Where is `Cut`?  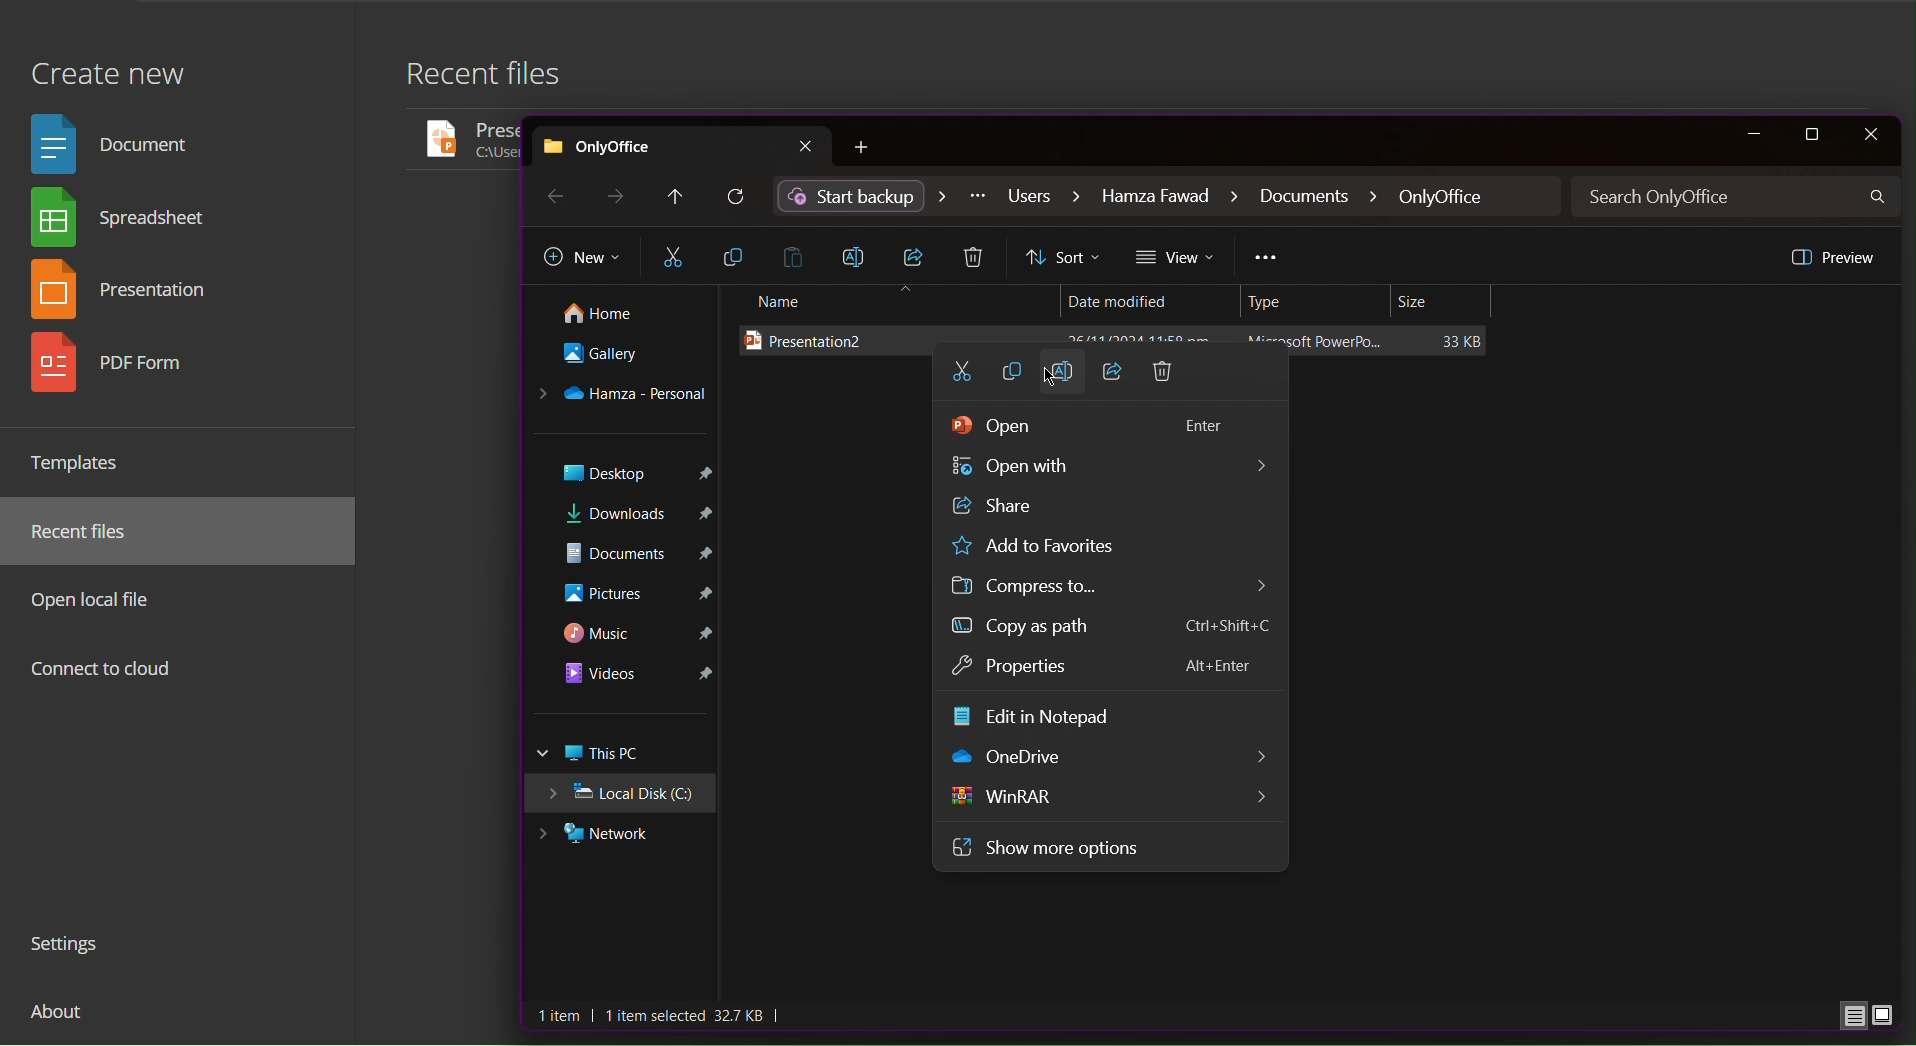
Cut is located at coordinates (673, 258).